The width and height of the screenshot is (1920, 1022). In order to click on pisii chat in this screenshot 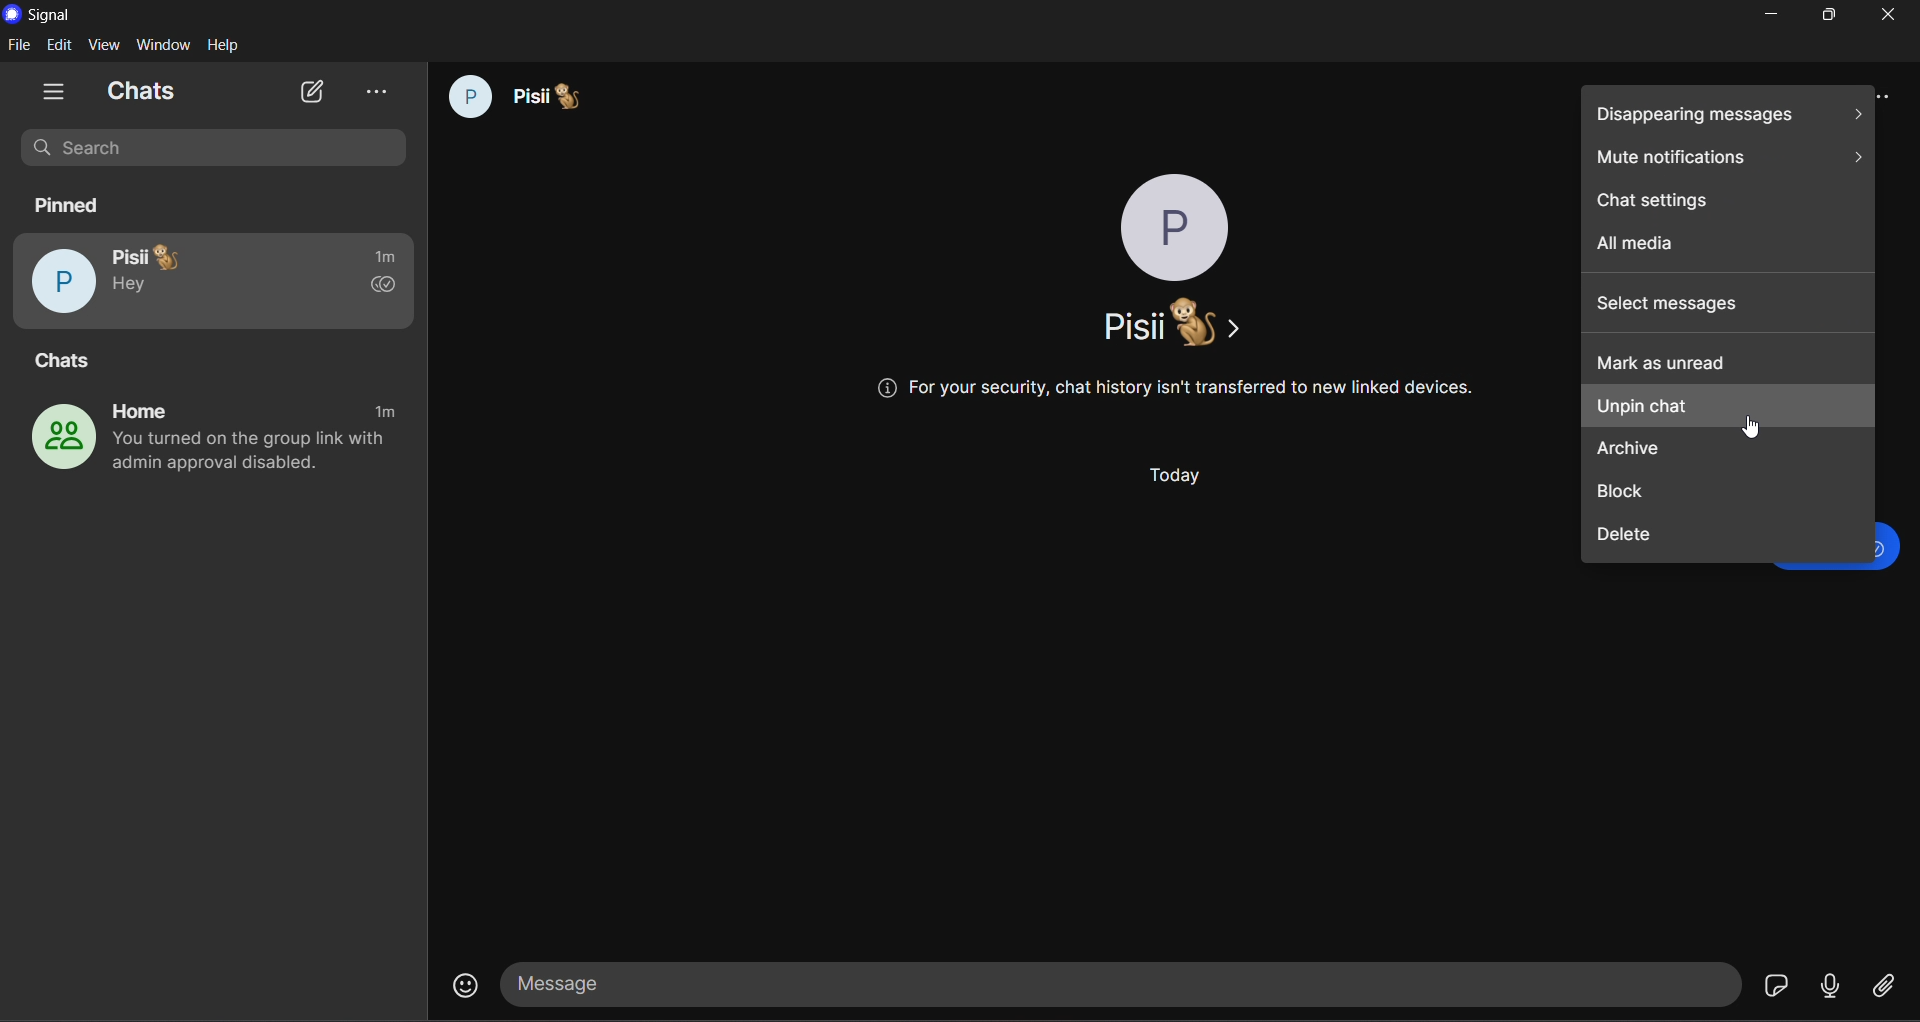, I will do `click(519, 100)`.